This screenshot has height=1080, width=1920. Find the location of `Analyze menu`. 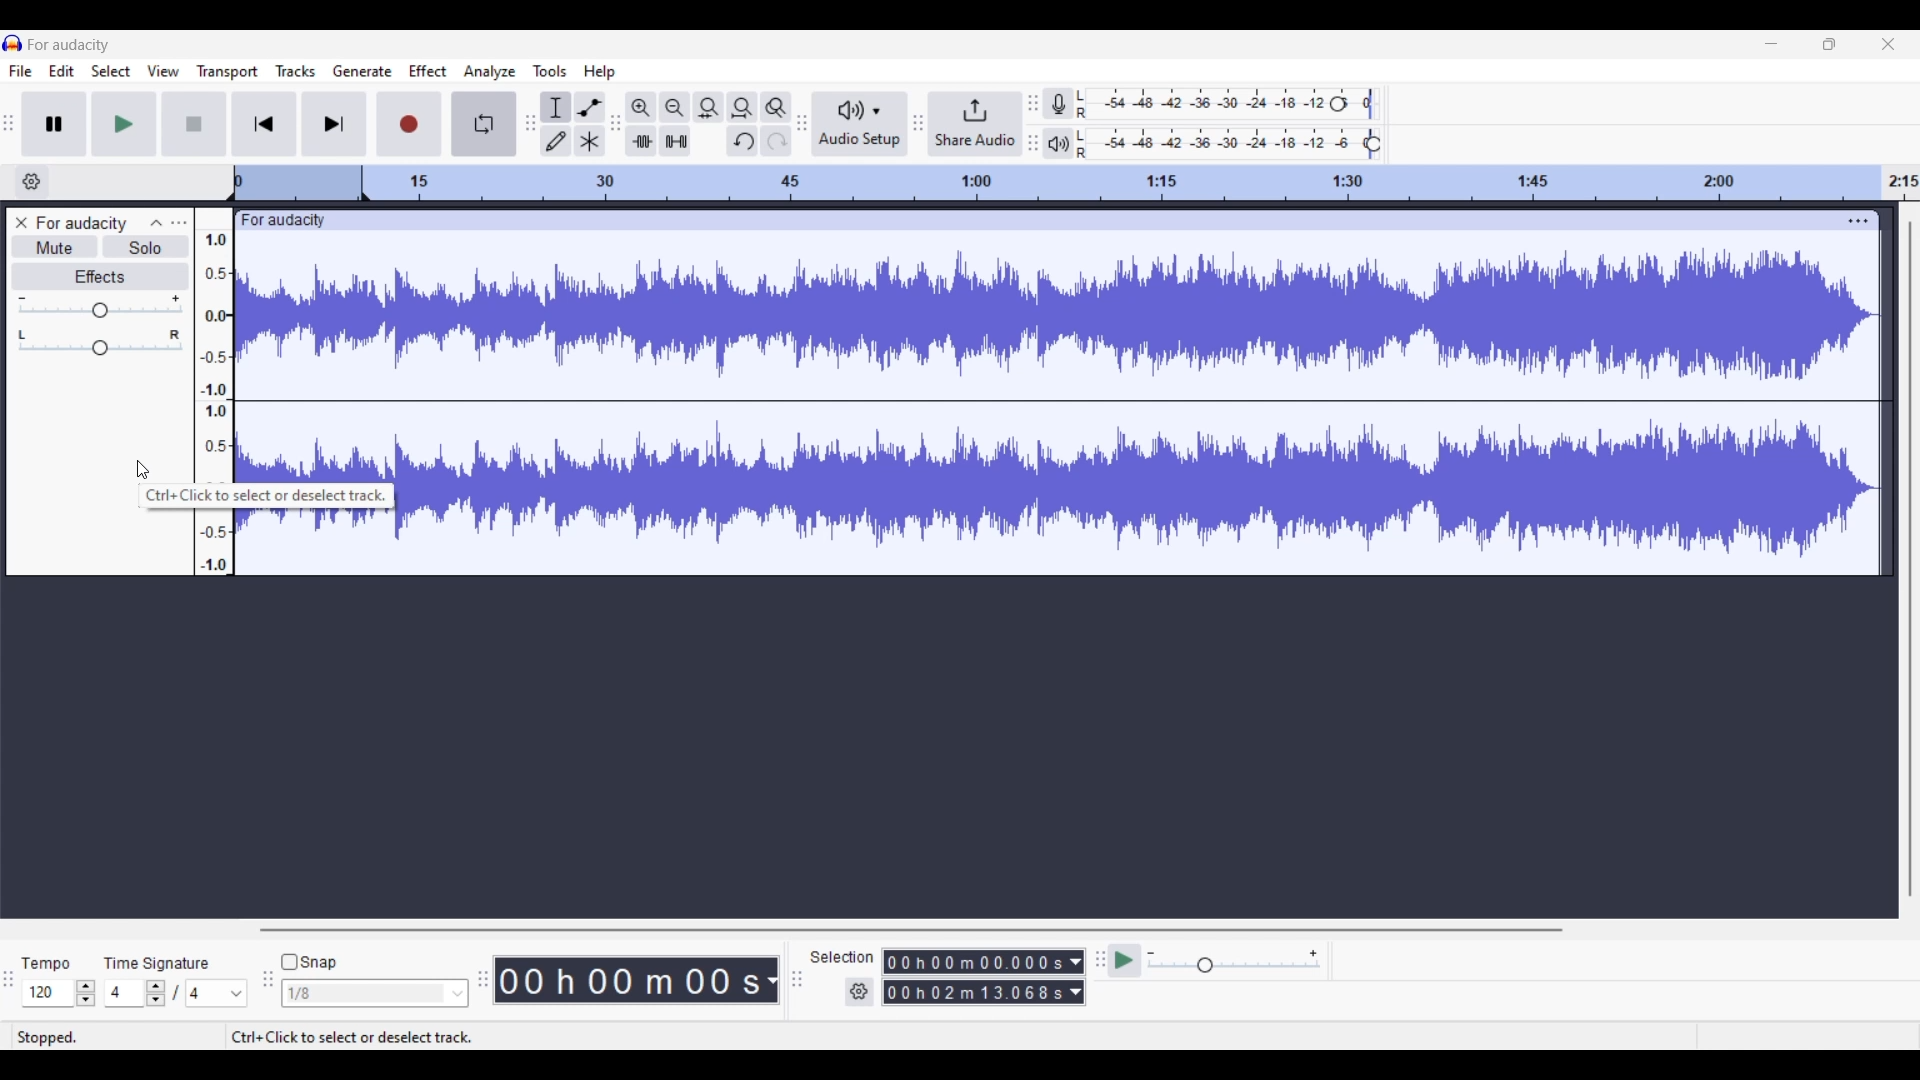

Analyze menu is located at coordinates (489, 72).